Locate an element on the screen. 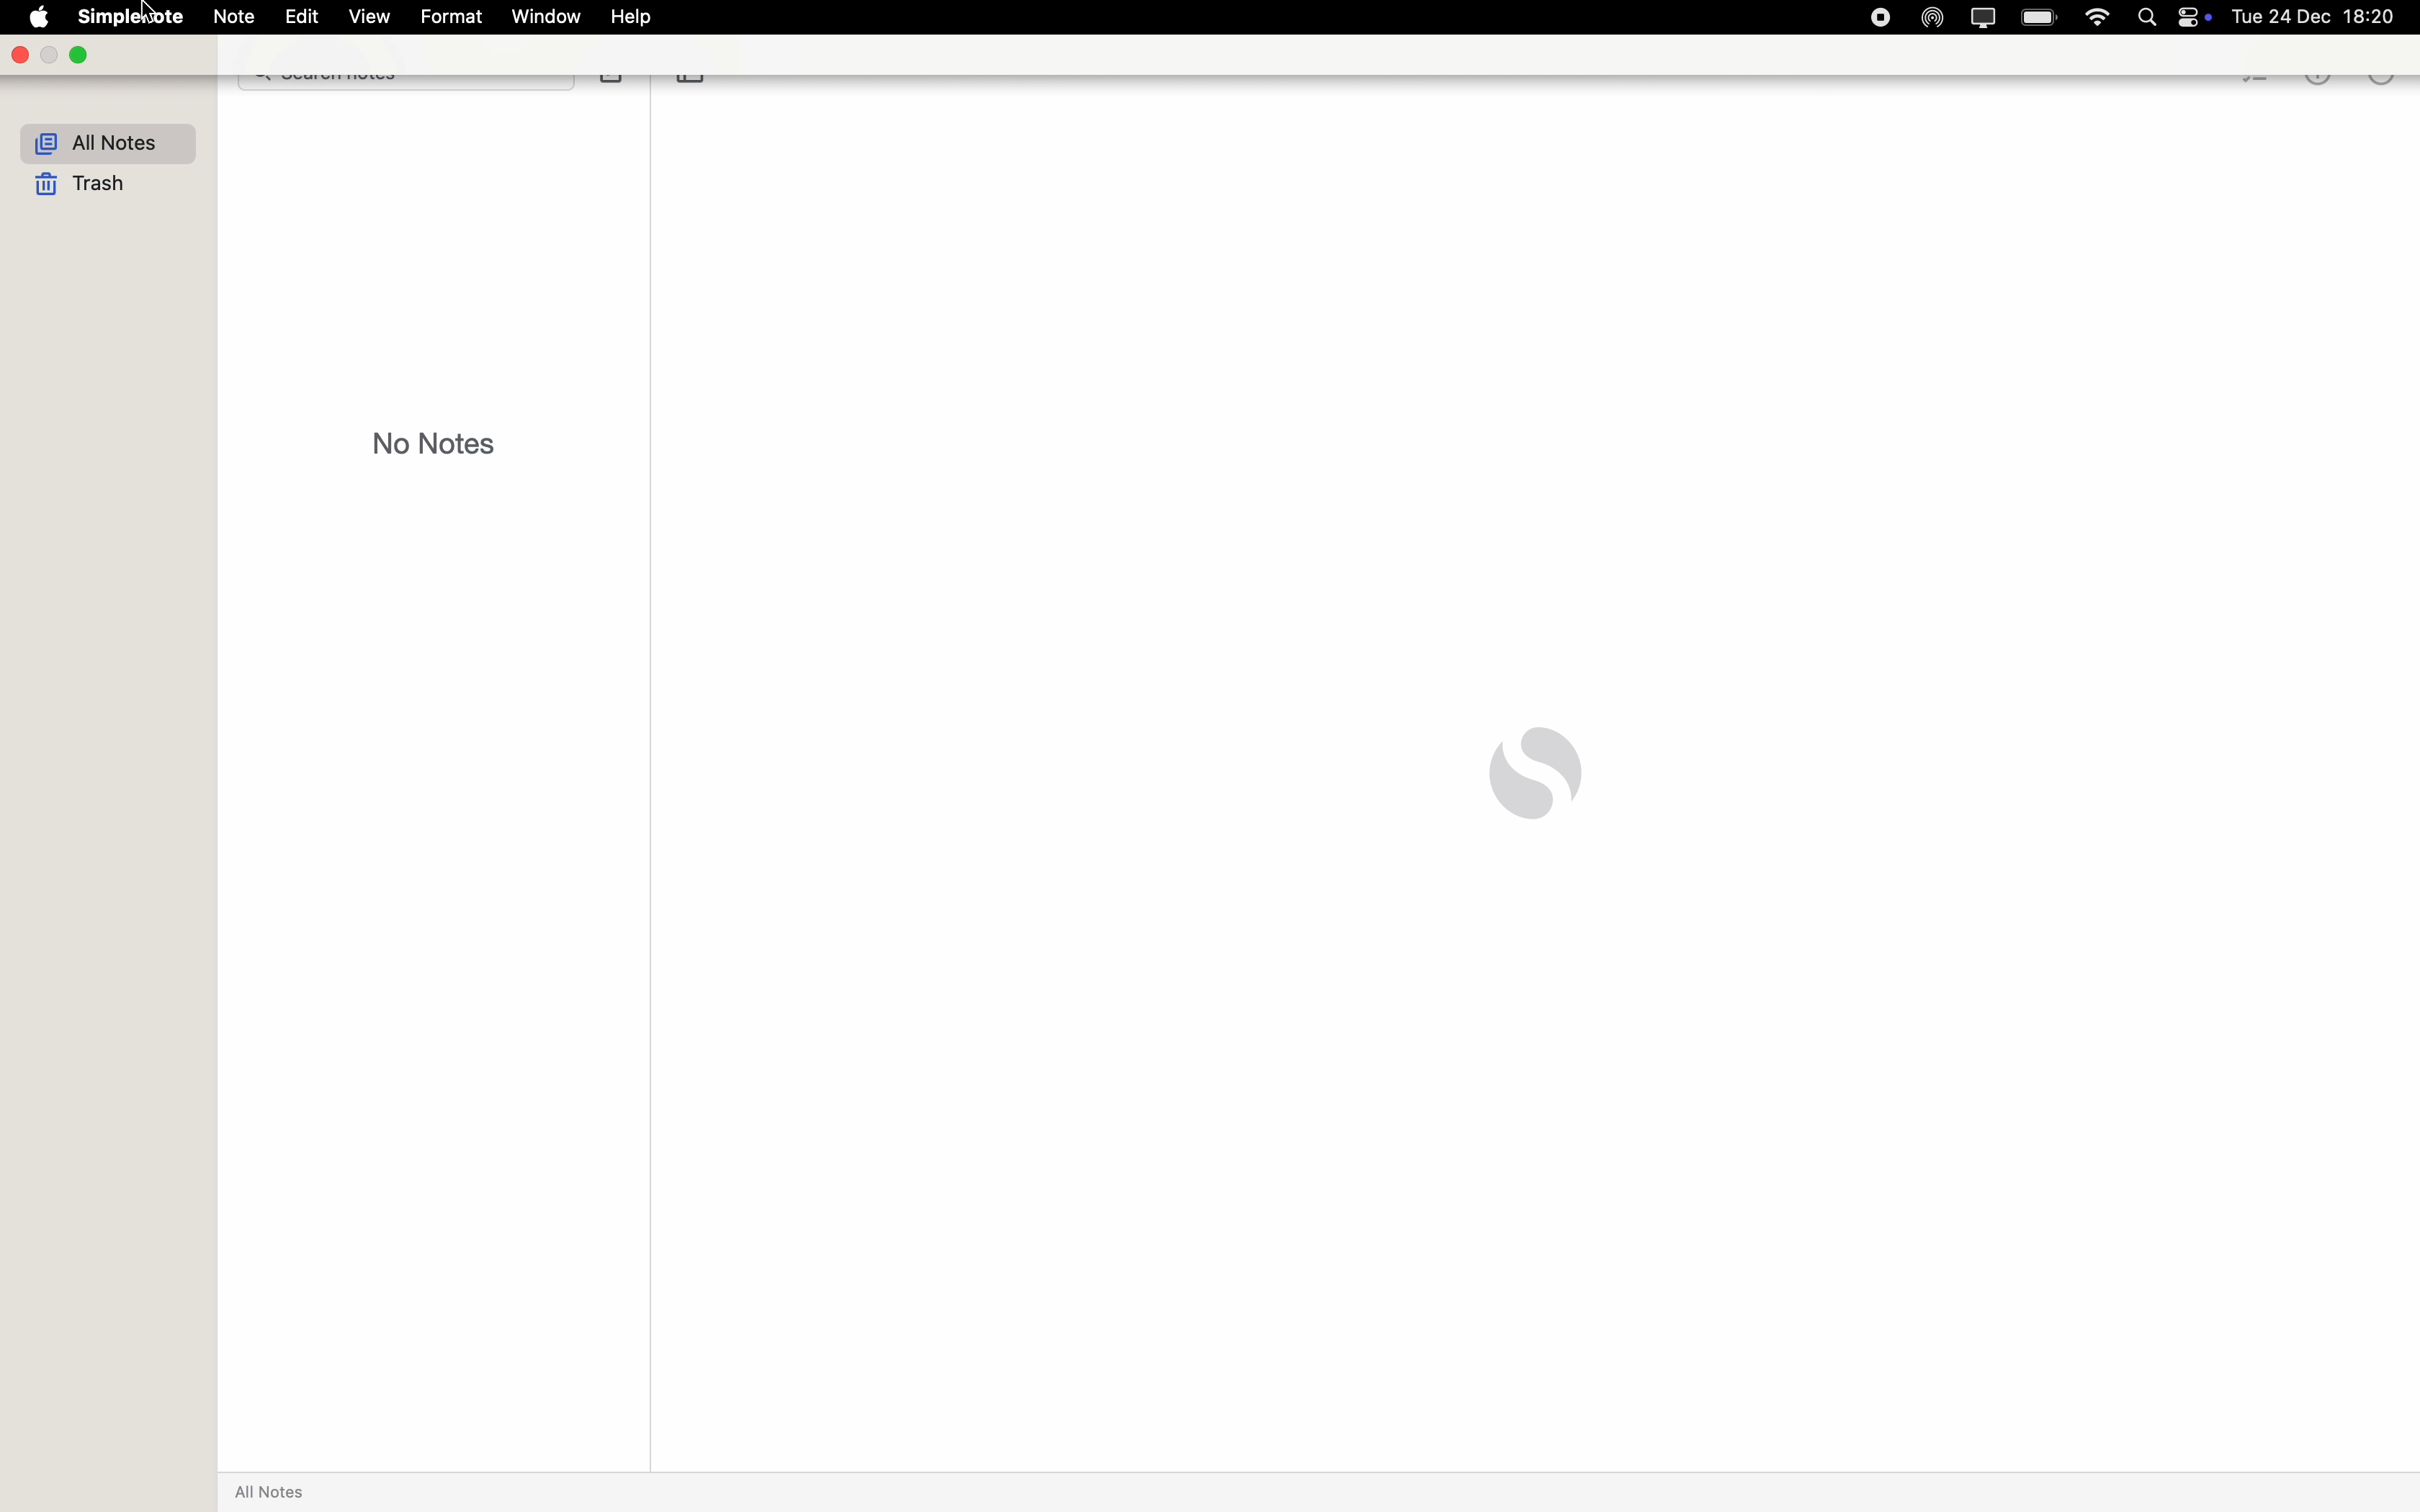 This screenshot has width=2420, height=1512. controls is located at coordinates (2202, 17).